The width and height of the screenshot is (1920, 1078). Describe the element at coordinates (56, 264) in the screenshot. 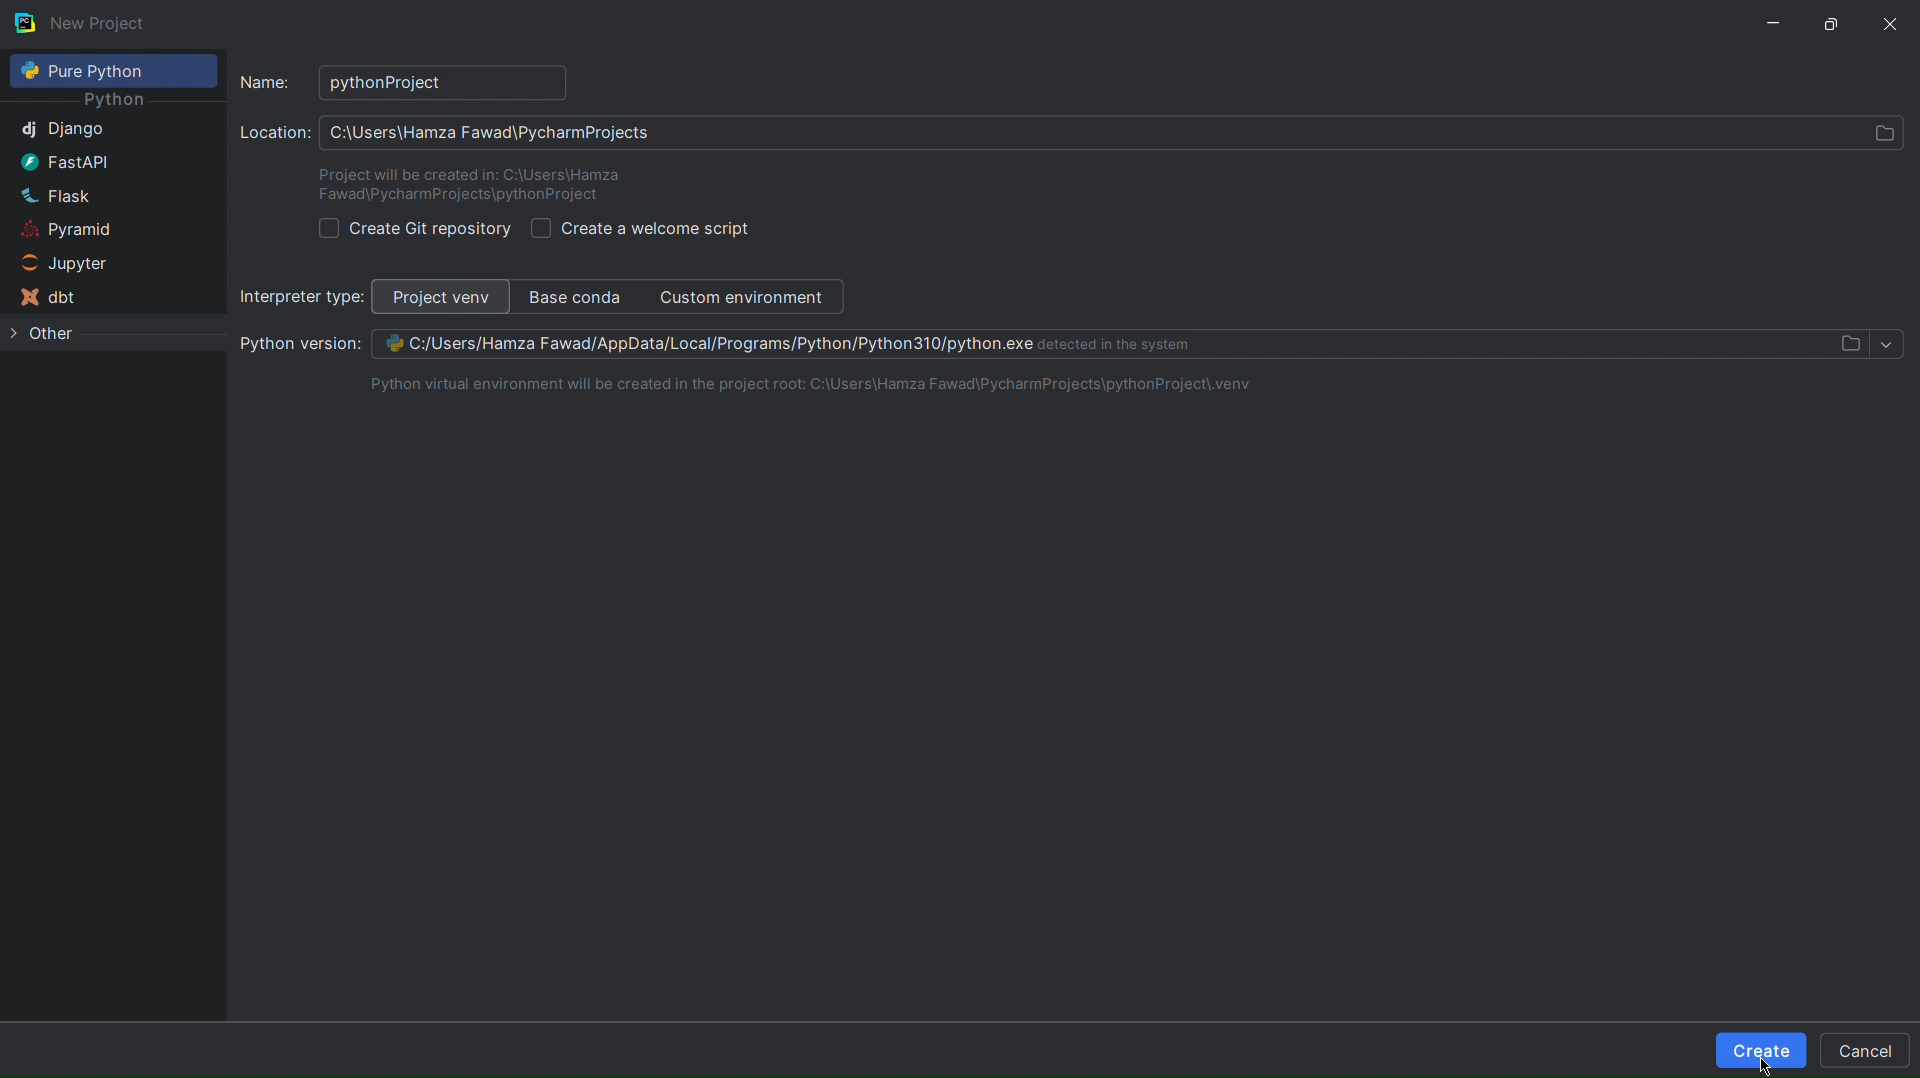

I see `Jupyter` at that location.